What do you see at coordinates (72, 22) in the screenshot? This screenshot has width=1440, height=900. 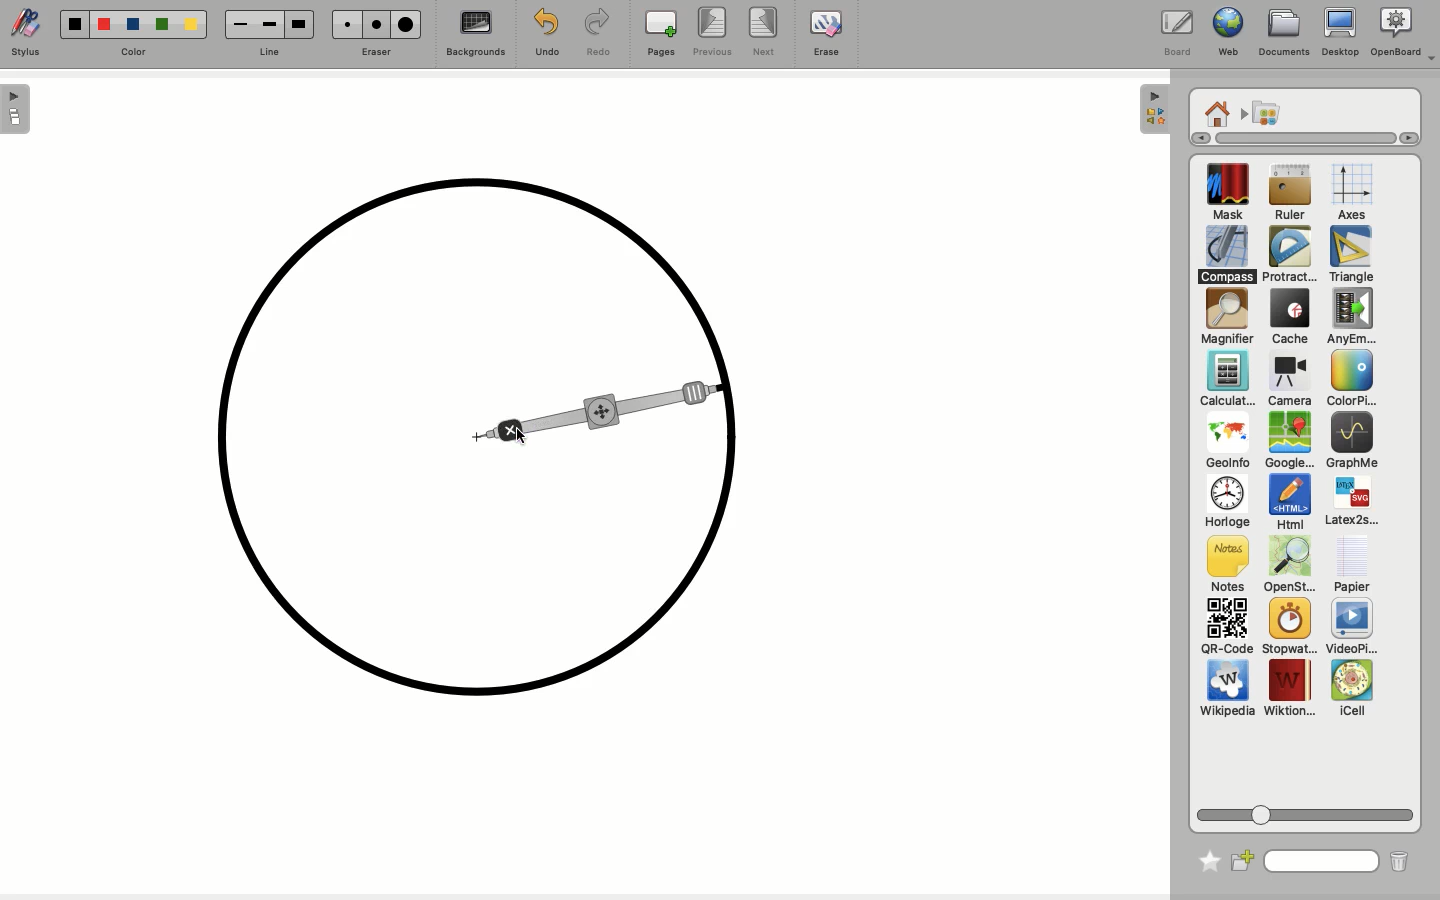 I see `color1` at bounding box center [72, 22].